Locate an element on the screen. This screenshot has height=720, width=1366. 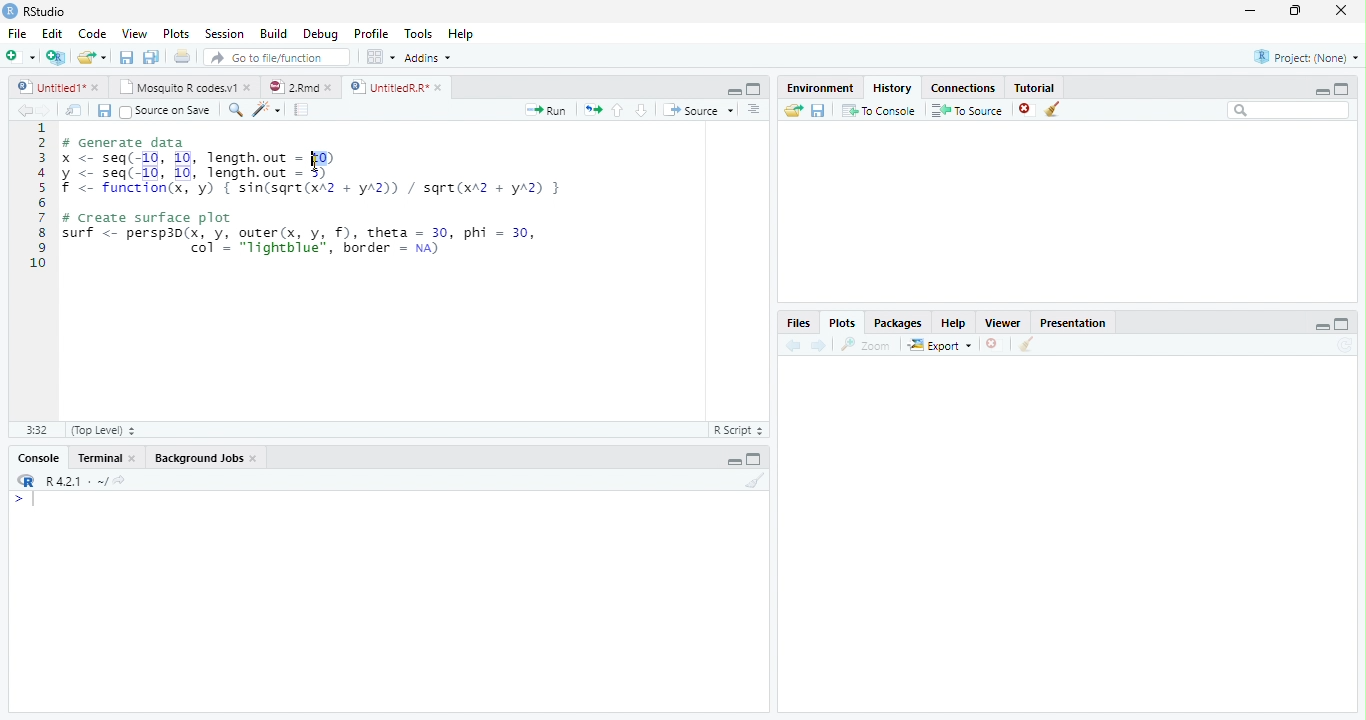
Open recent files is located at coordinates (104, 57).